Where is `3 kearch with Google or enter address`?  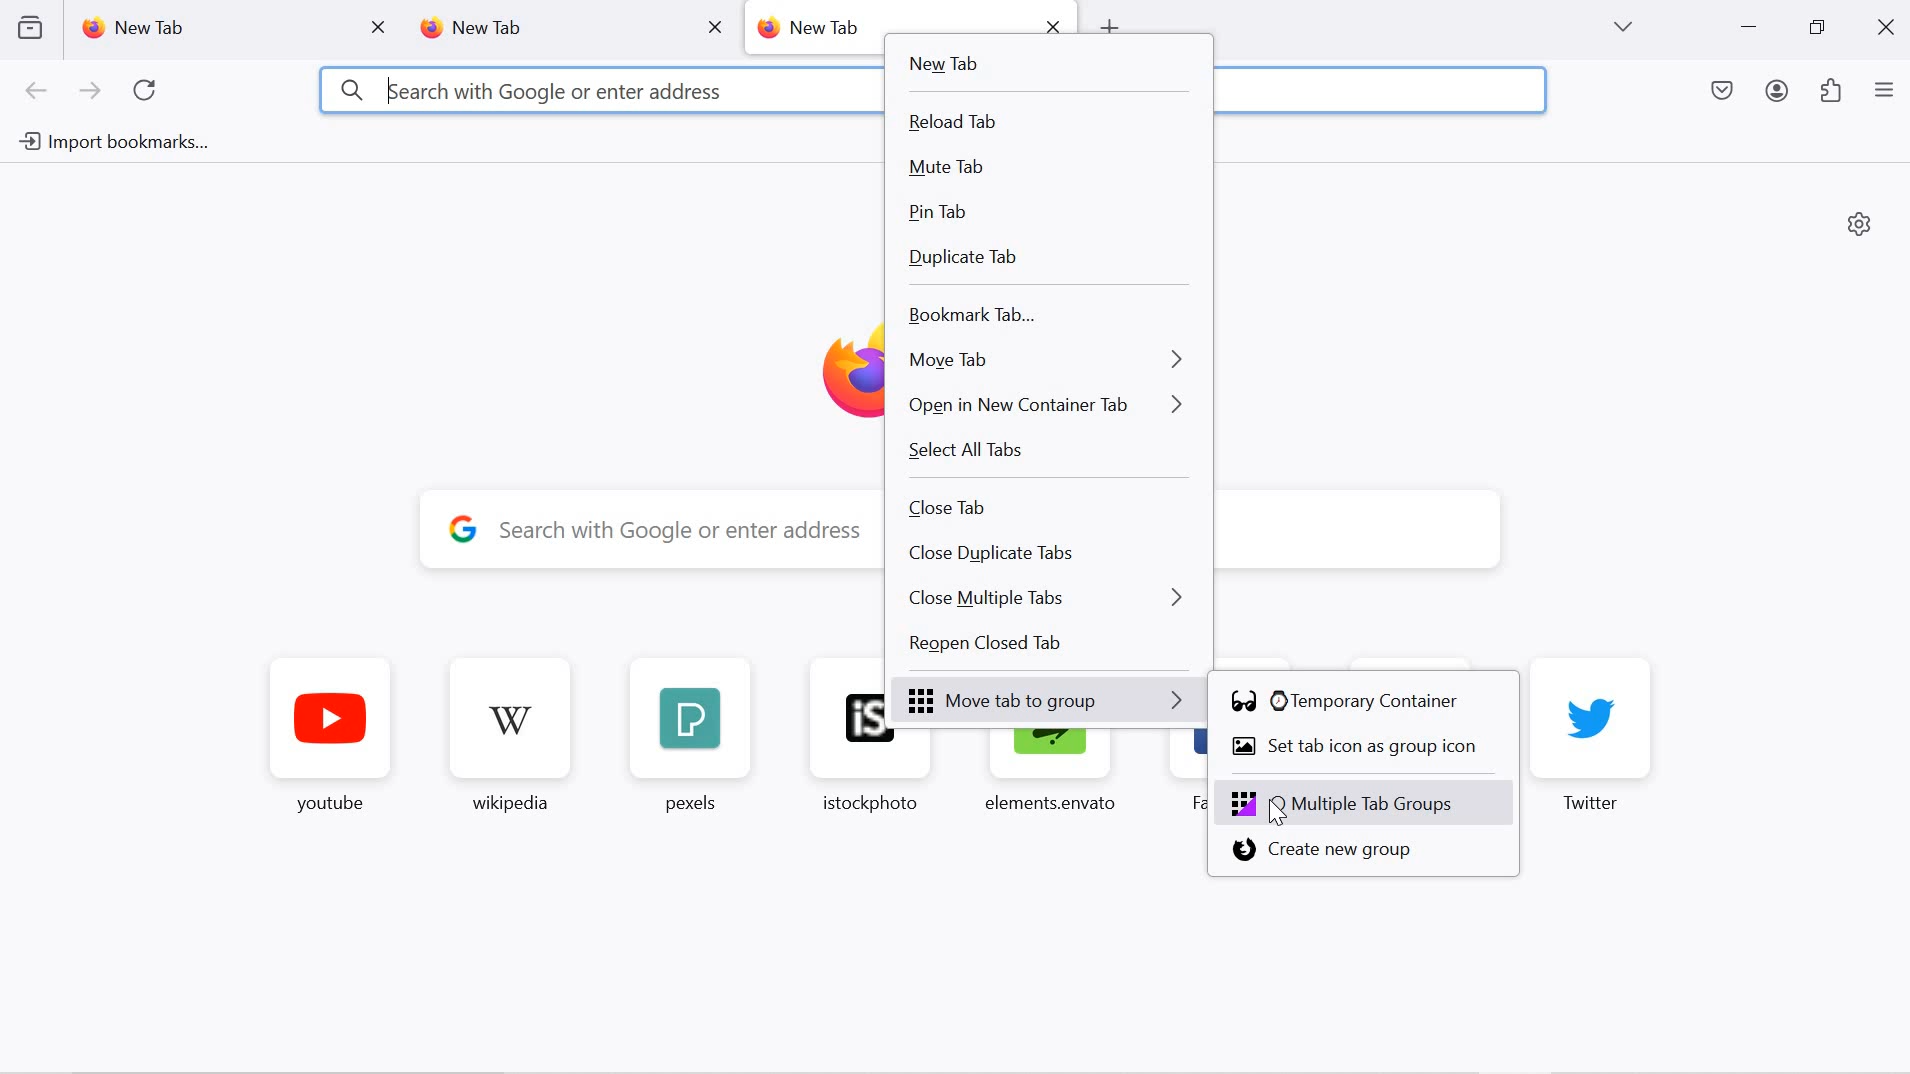
3 kearch with Google or enter address is located at coordinates (530, 90).